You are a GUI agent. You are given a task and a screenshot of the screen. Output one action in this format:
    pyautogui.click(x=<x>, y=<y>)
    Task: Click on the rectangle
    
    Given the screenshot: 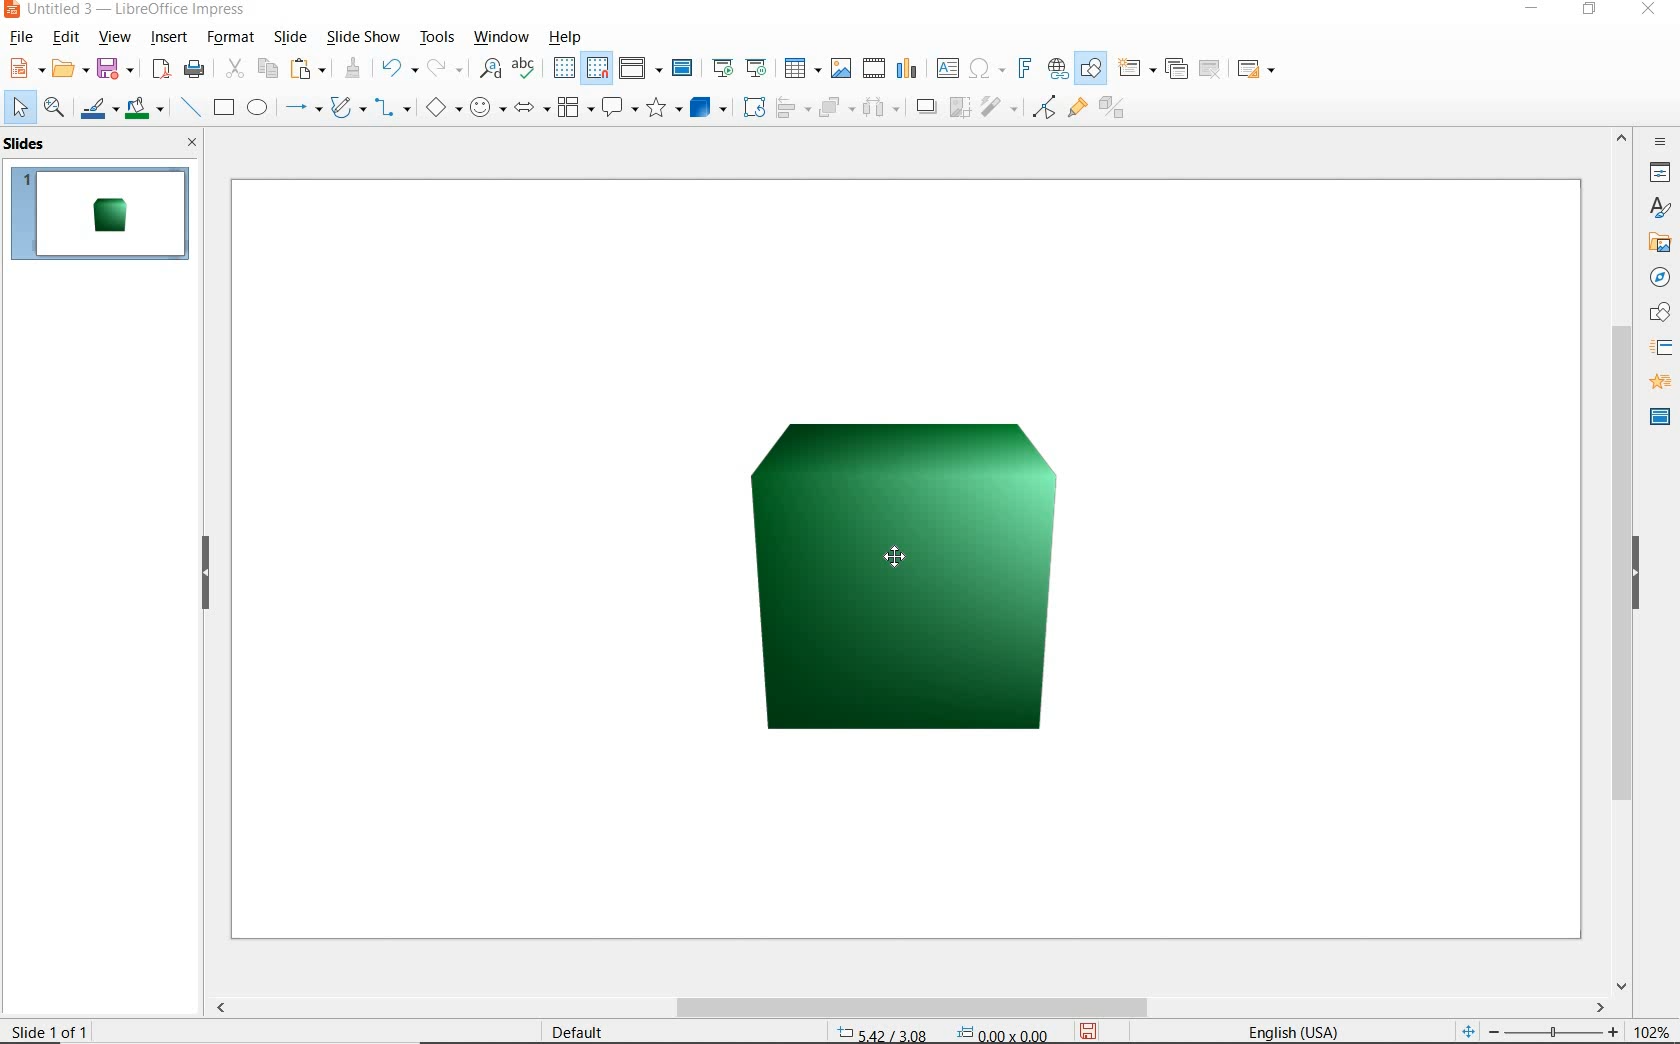 What is the action you would take?
    pyautogui.click(x=222, y=108)
    